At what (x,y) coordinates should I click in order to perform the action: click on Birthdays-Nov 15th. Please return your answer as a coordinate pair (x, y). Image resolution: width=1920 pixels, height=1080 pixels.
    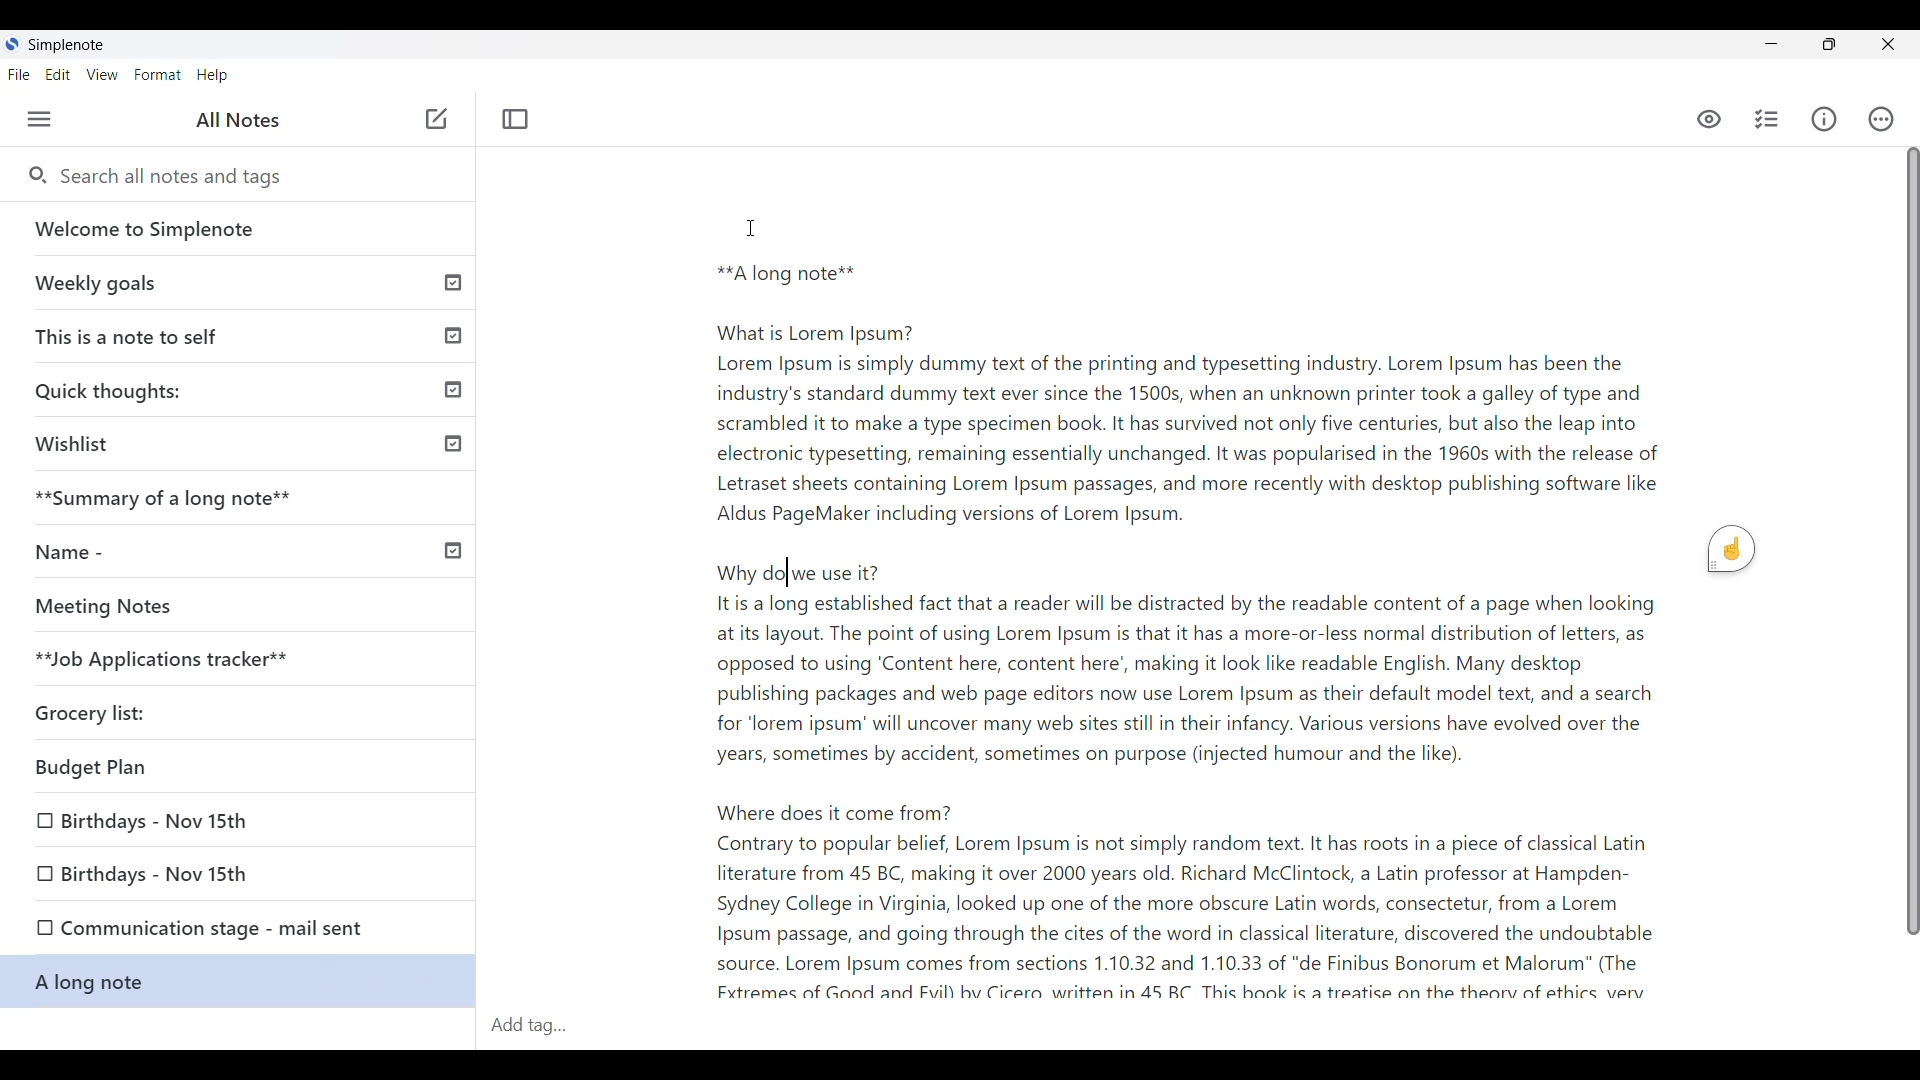
    Looking at the image, I should click on (162, 823).